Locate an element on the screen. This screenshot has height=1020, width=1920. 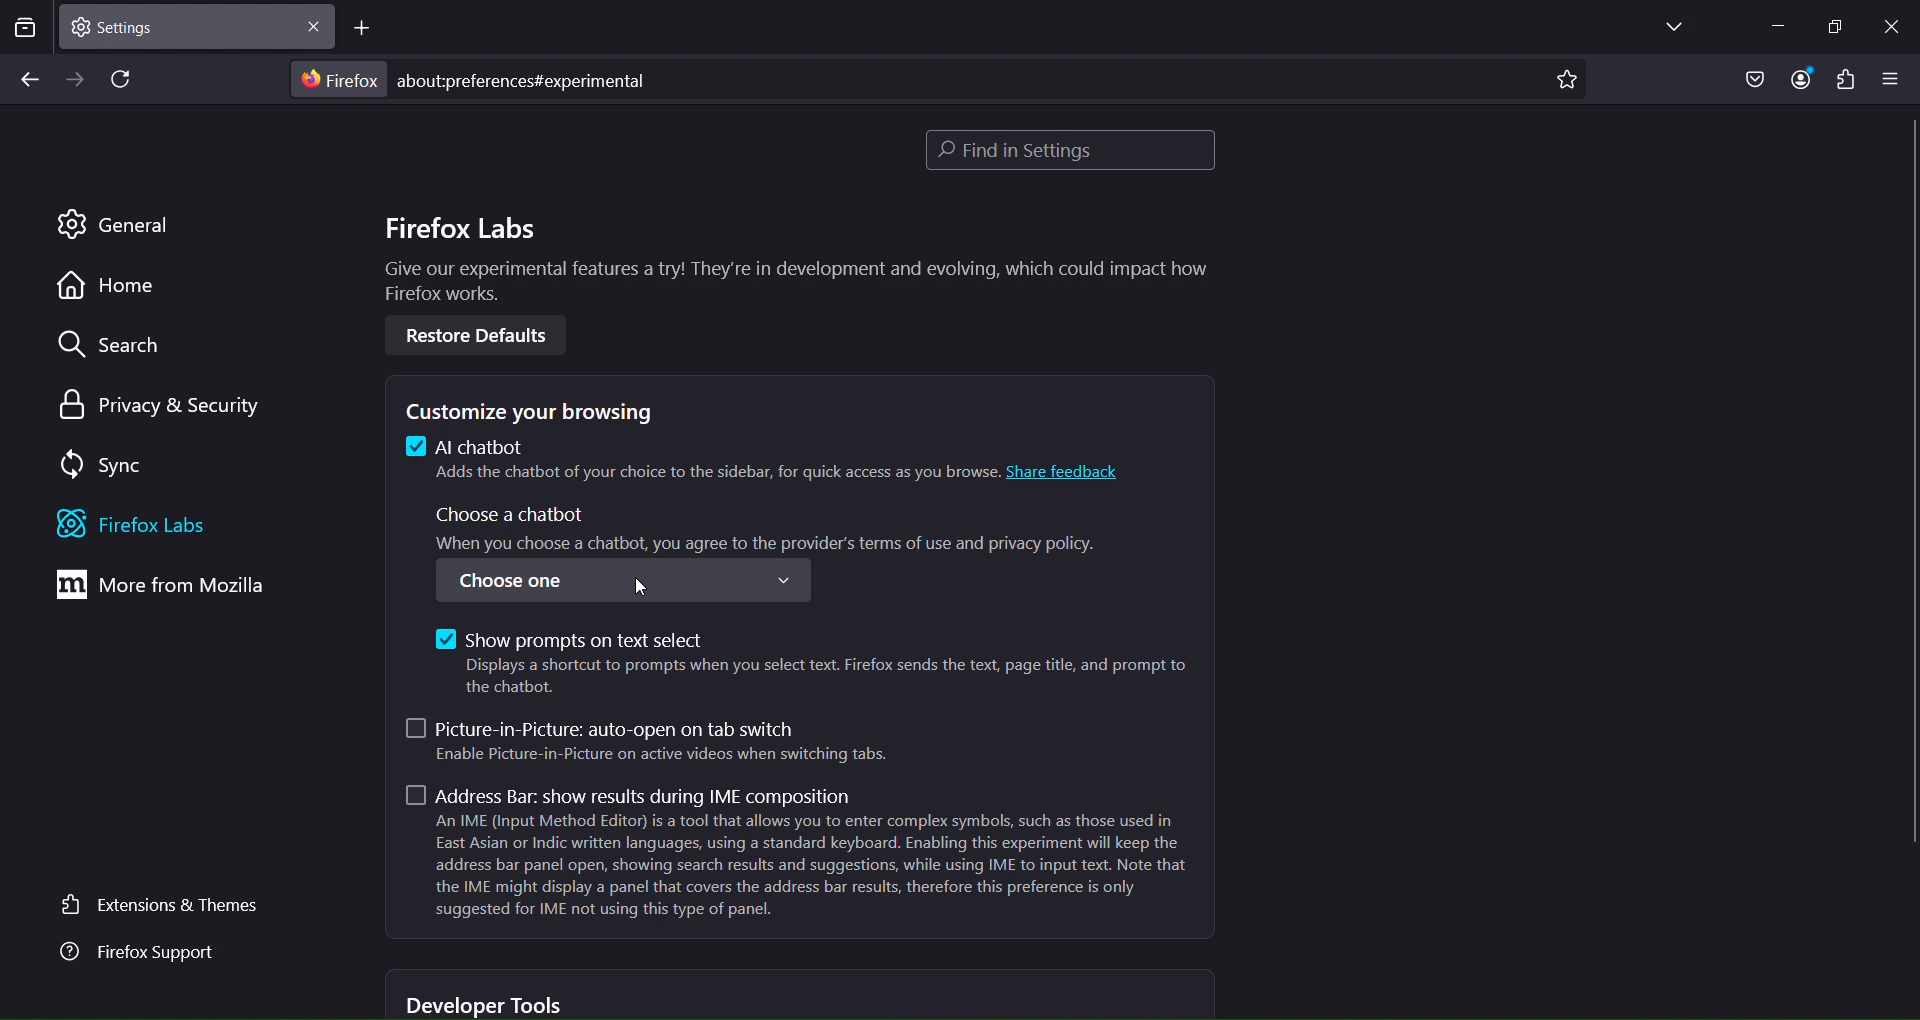
cursor is located at coordinates (643, 586).